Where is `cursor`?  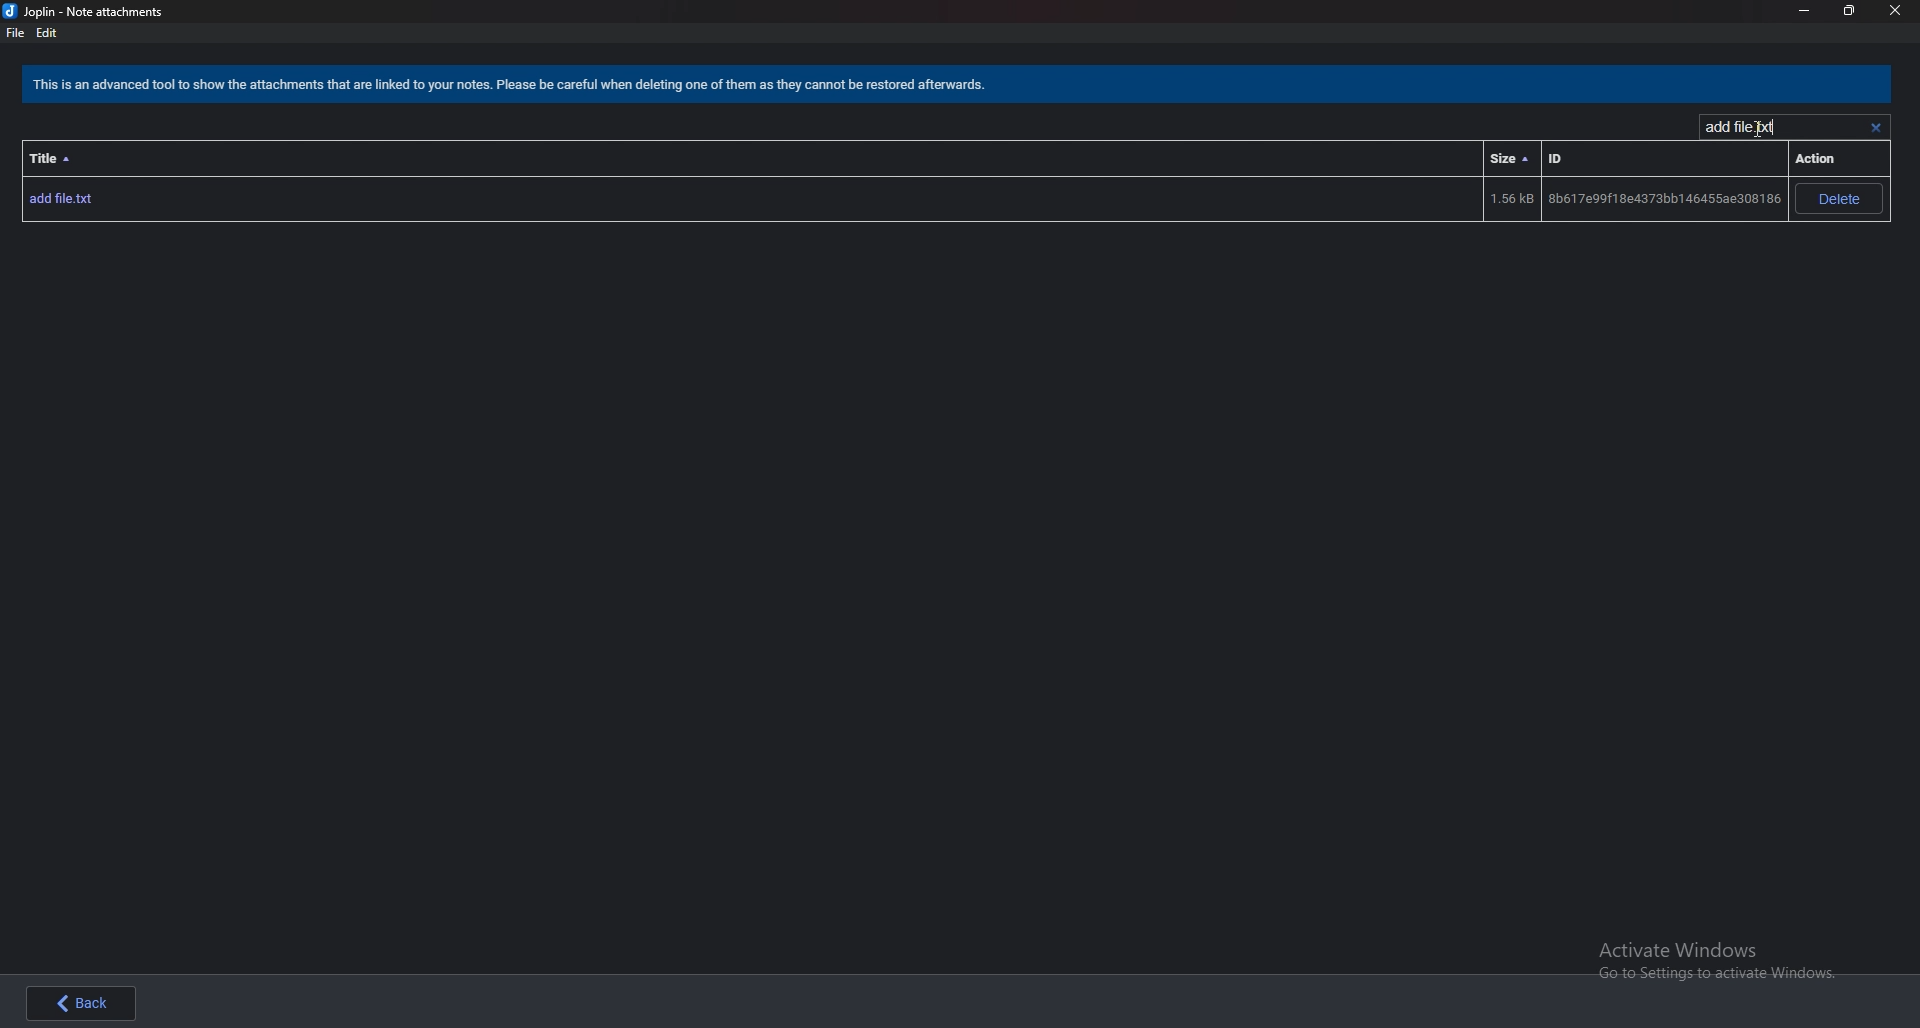
cursor is located at coordinates (1756, 127).